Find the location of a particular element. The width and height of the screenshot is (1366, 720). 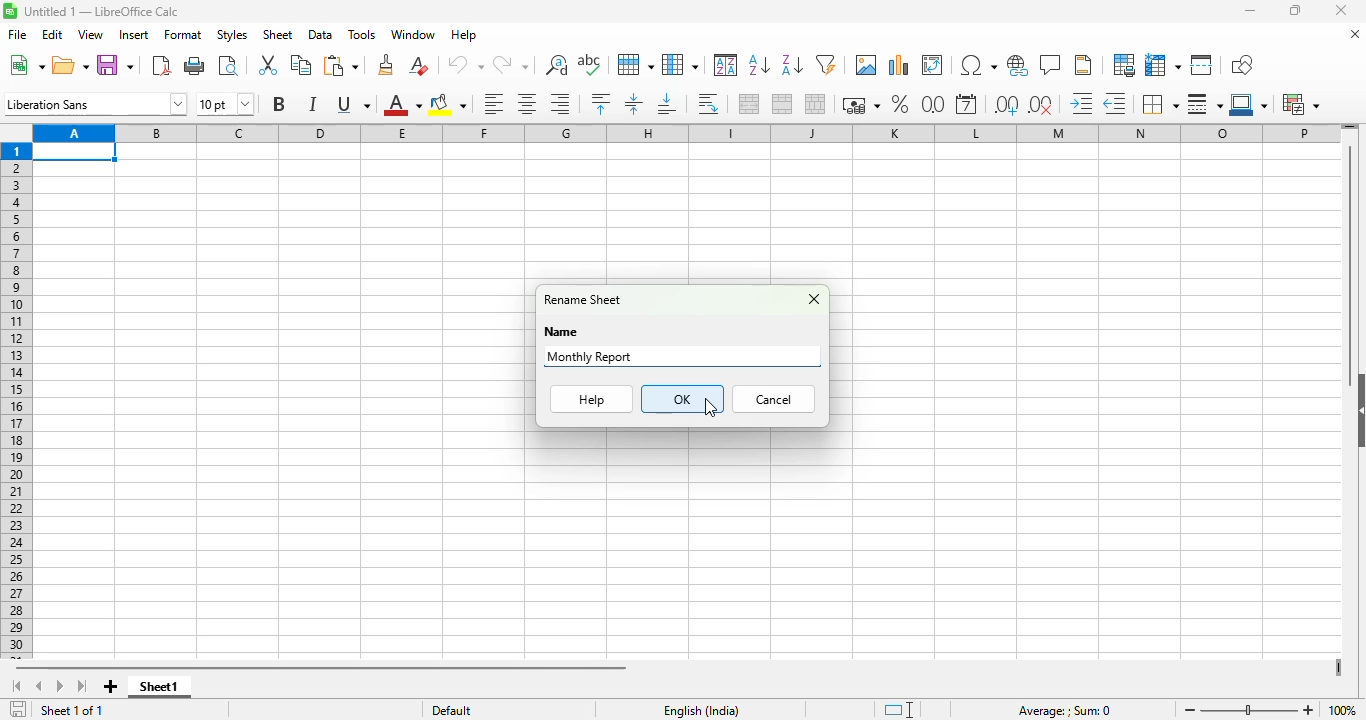

background color is located at coordinates (448, 104).